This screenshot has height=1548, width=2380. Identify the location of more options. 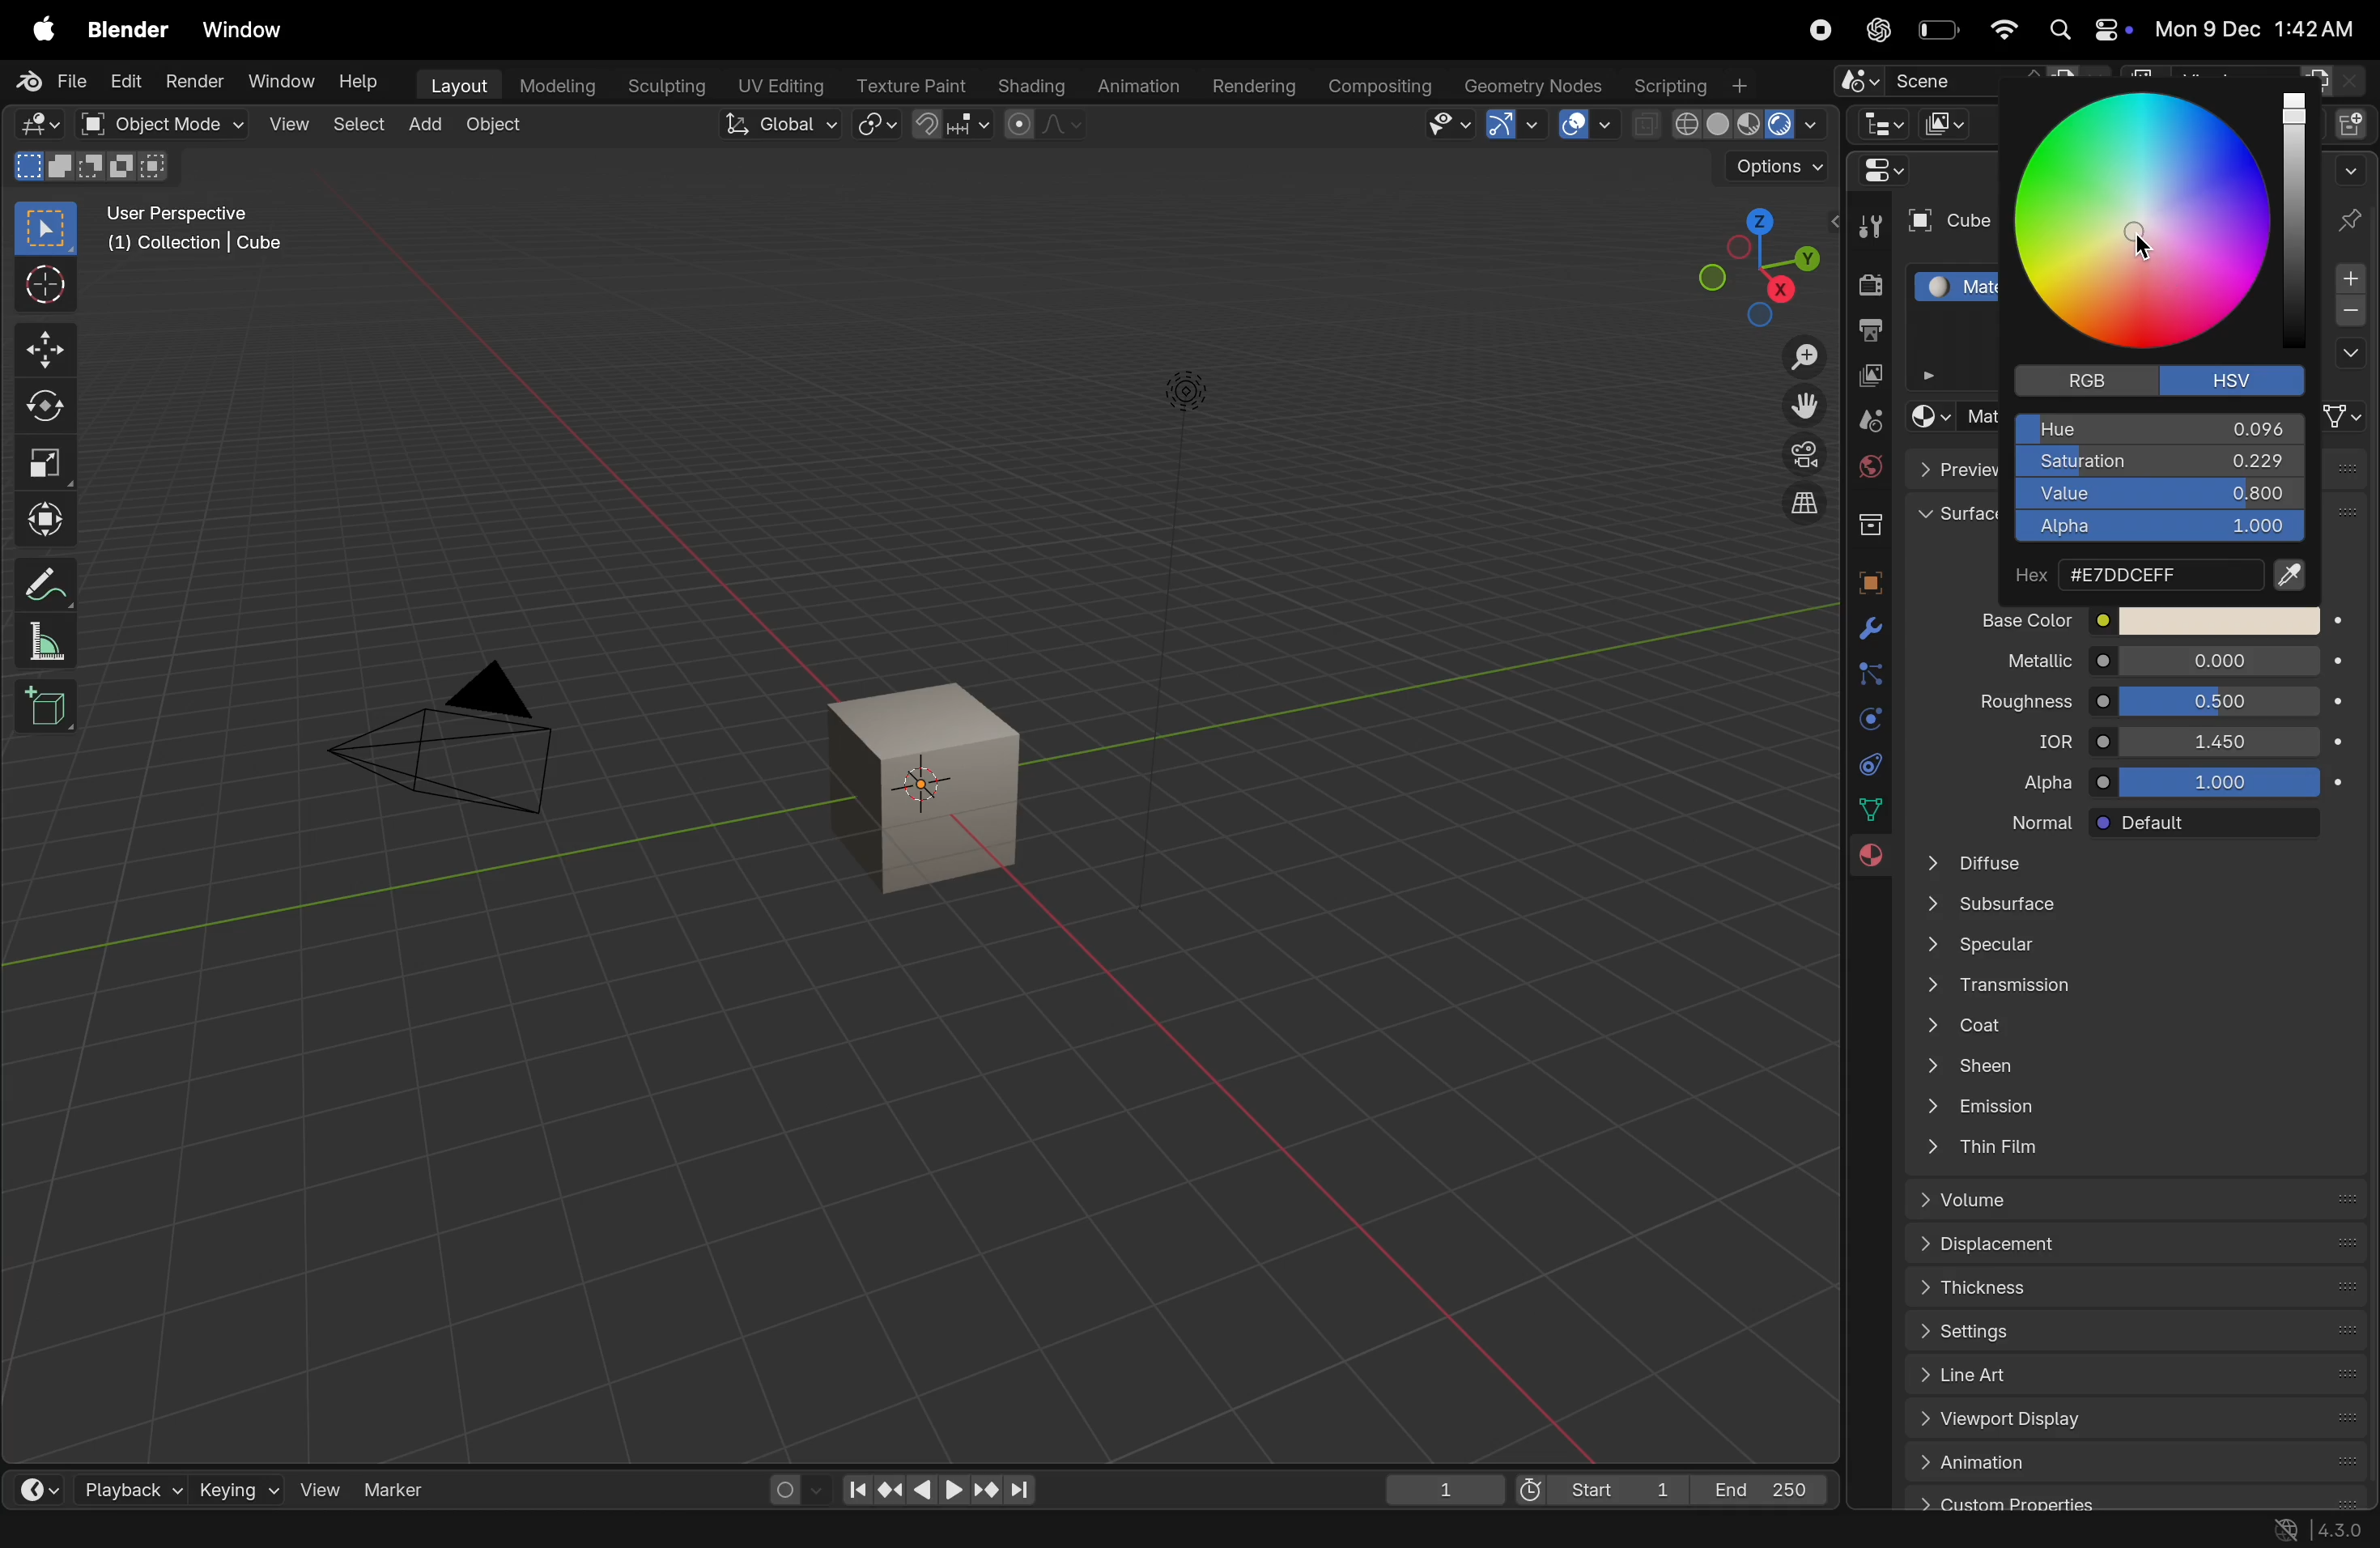
(2349, 168).